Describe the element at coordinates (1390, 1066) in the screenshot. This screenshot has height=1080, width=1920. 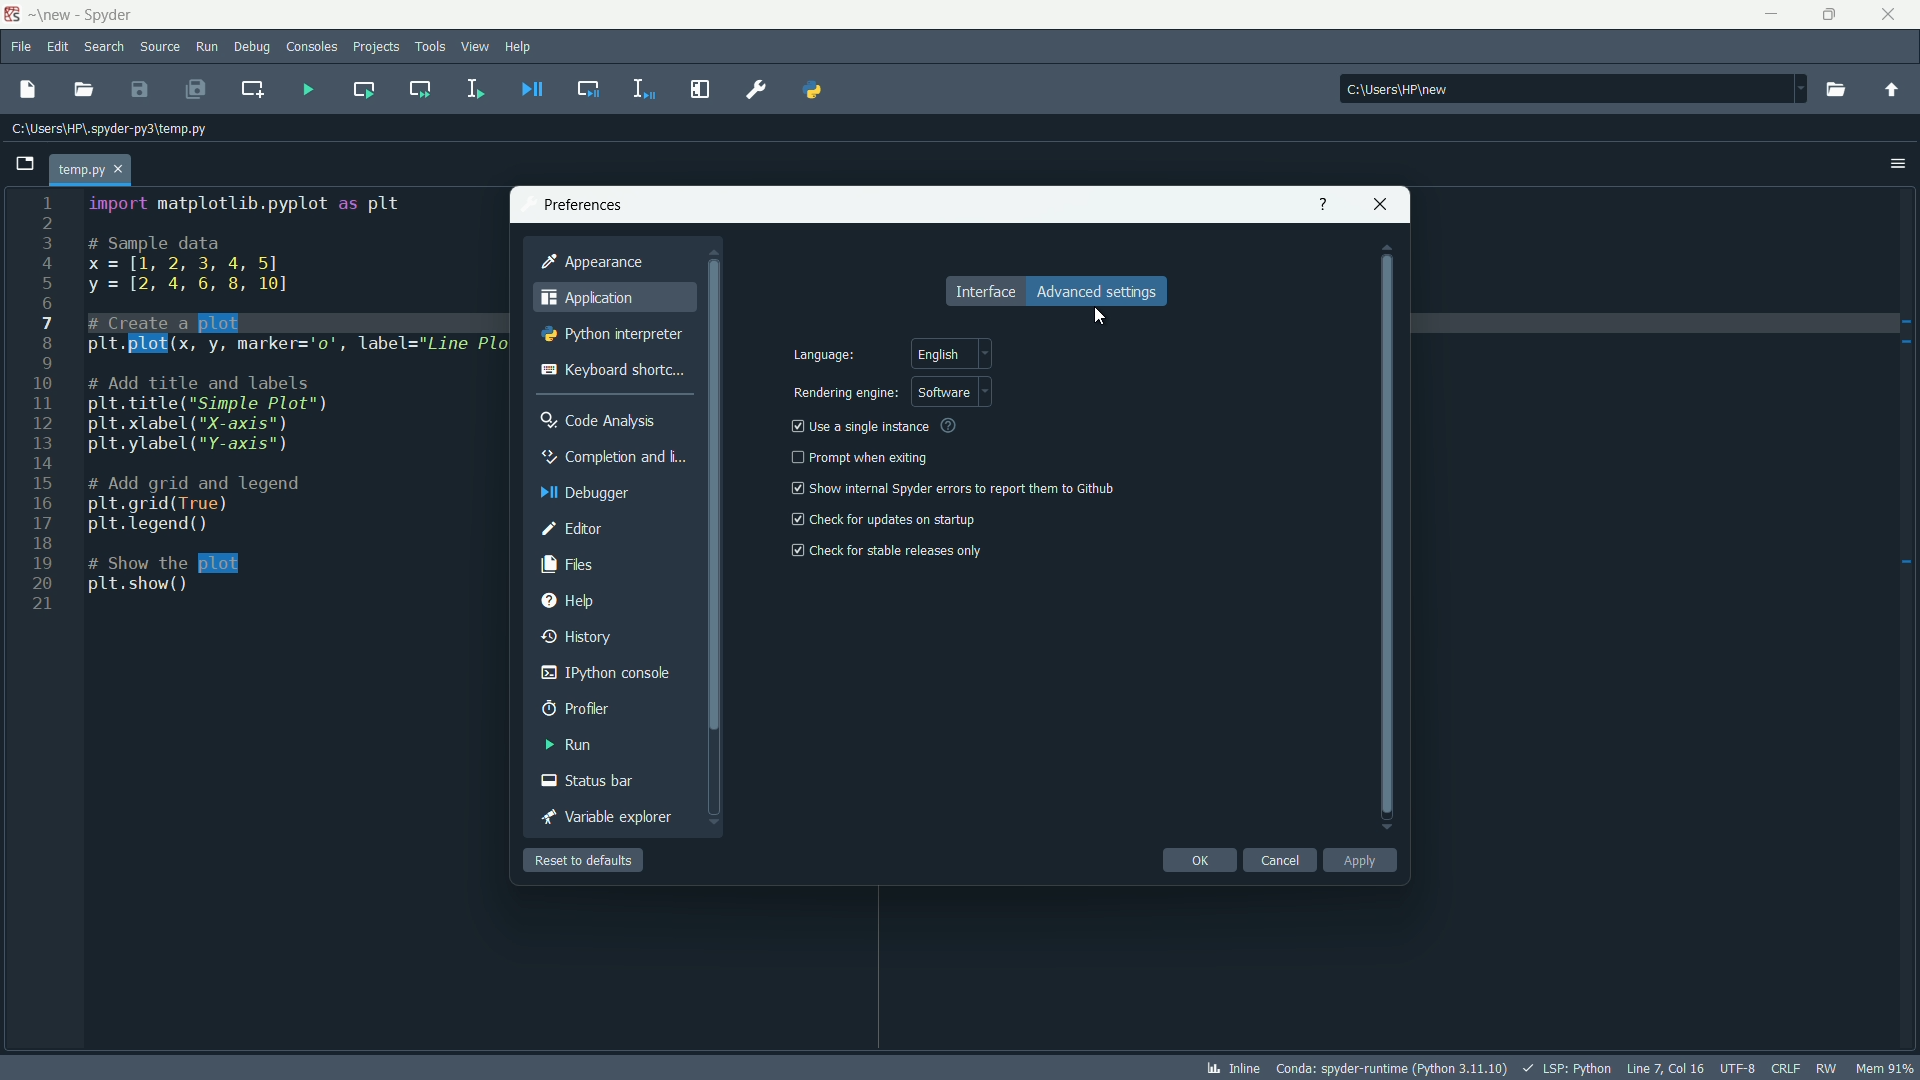
I see `interpreter` at that location.